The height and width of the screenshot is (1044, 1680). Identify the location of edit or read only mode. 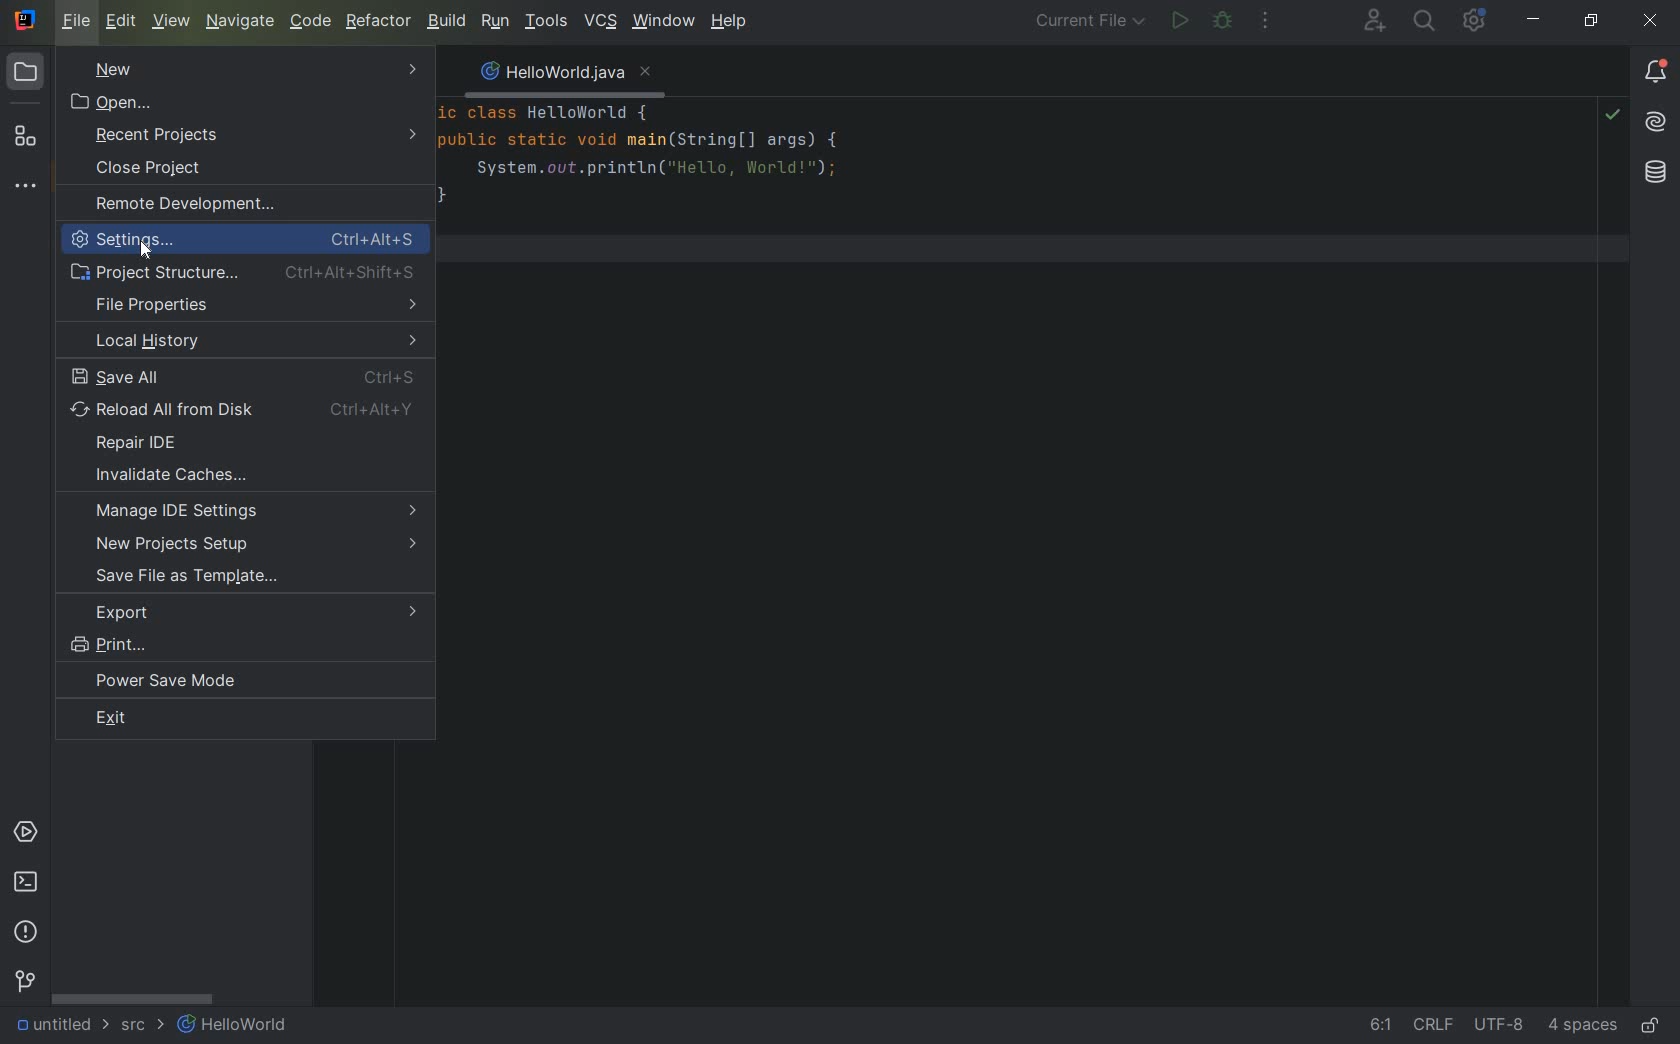
(1655, 1022).